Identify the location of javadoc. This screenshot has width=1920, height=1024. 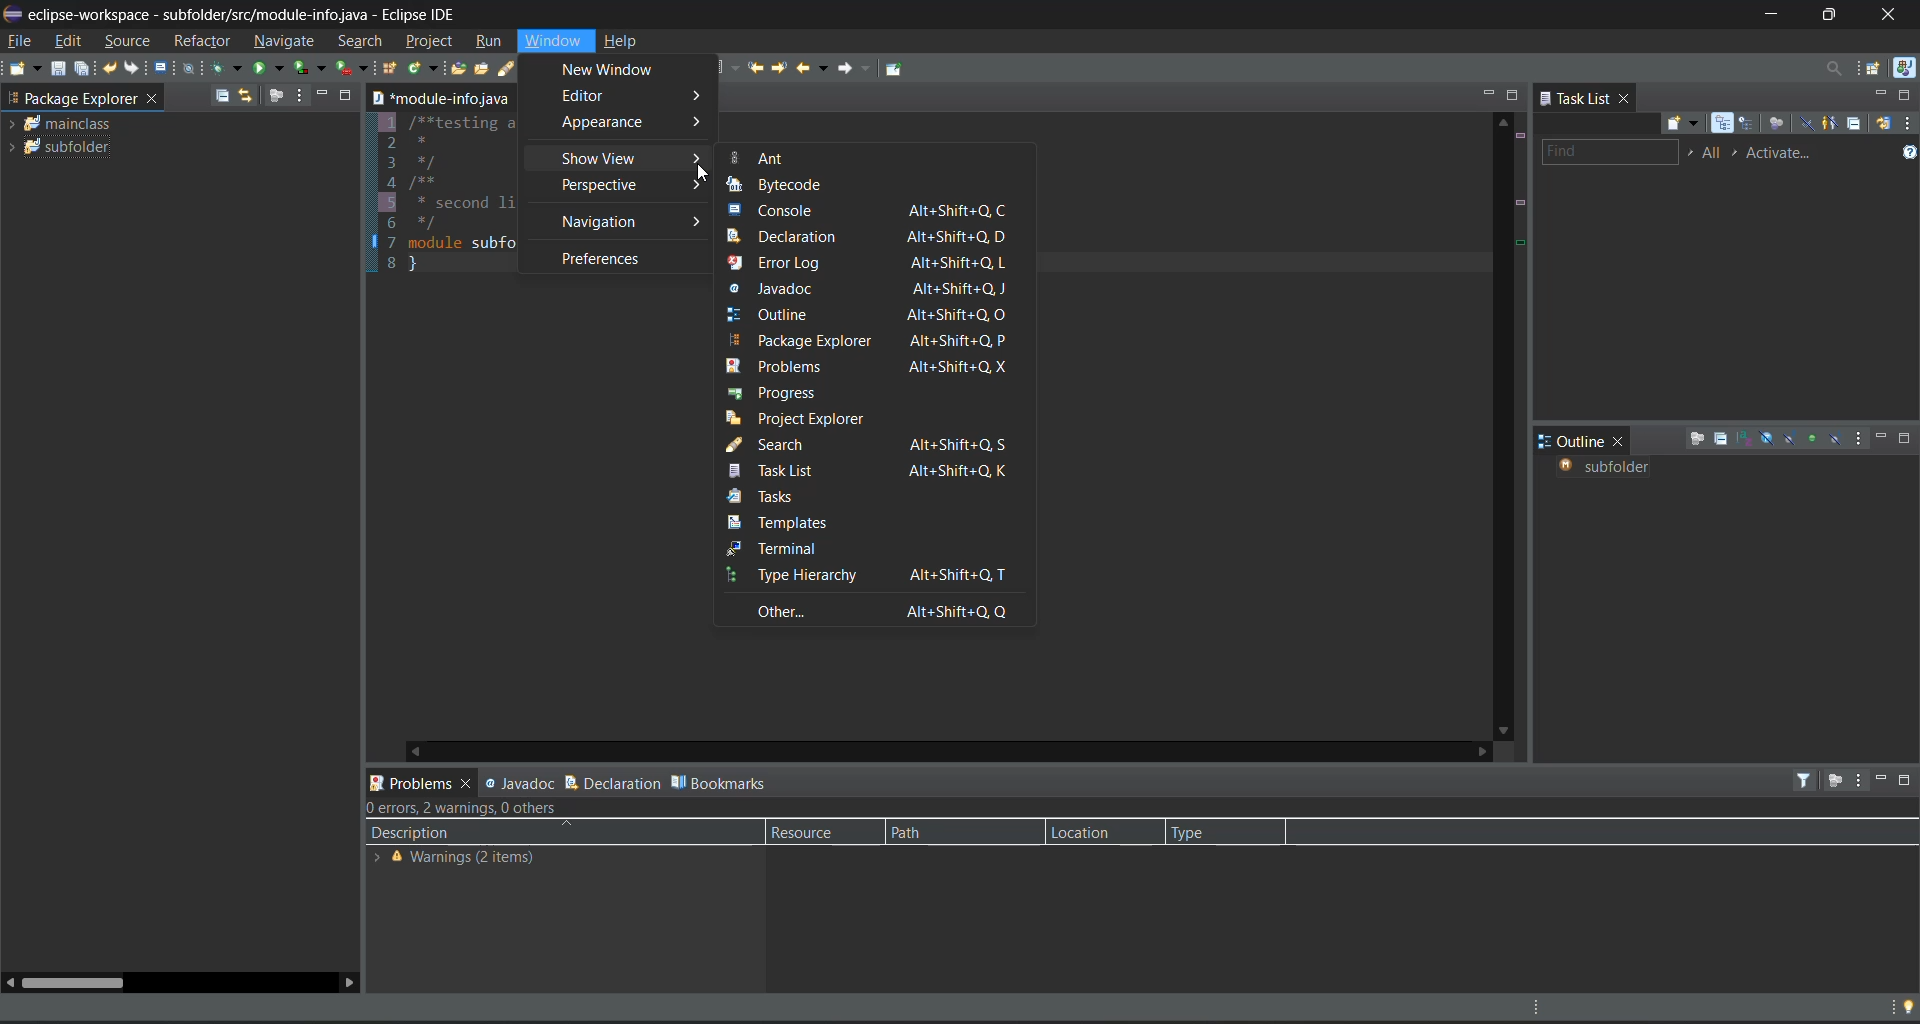
(877, 289).